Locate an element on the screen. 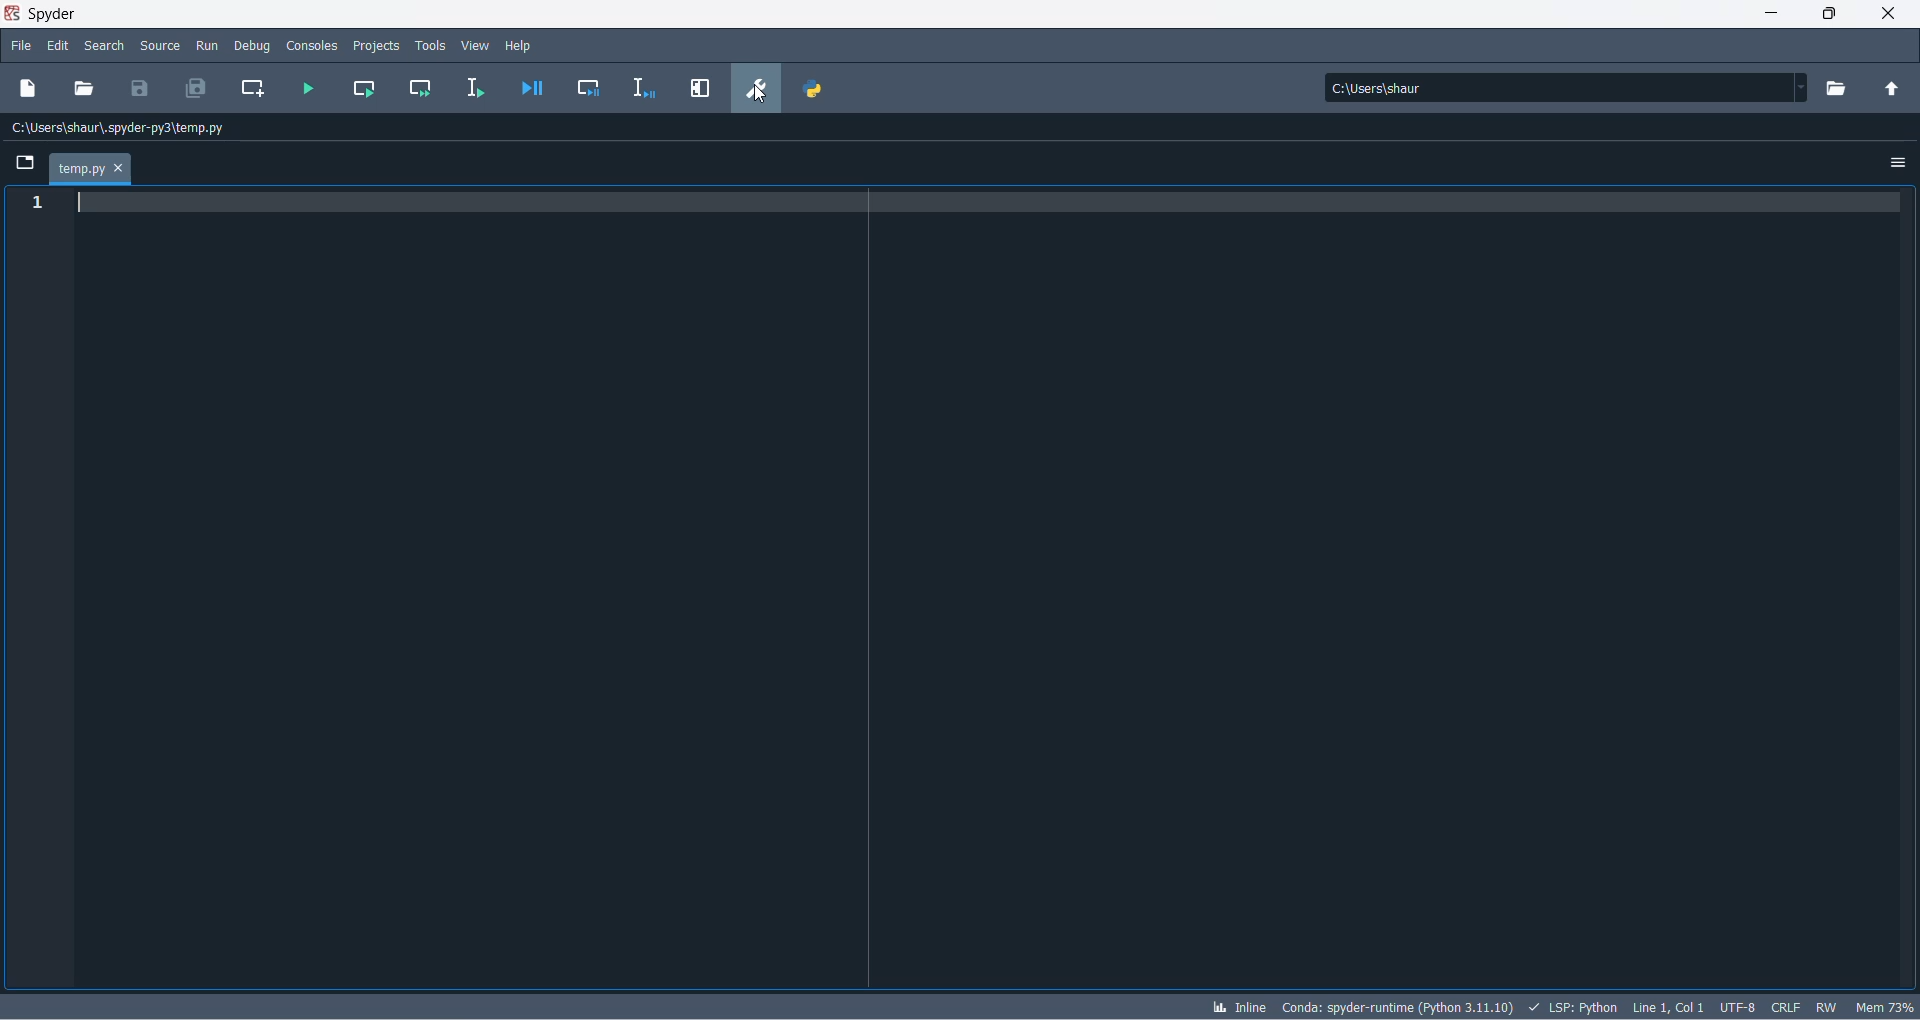 The width and height of the screenshot is (1920, 1020). script is located at coordinates (1573, 1006).